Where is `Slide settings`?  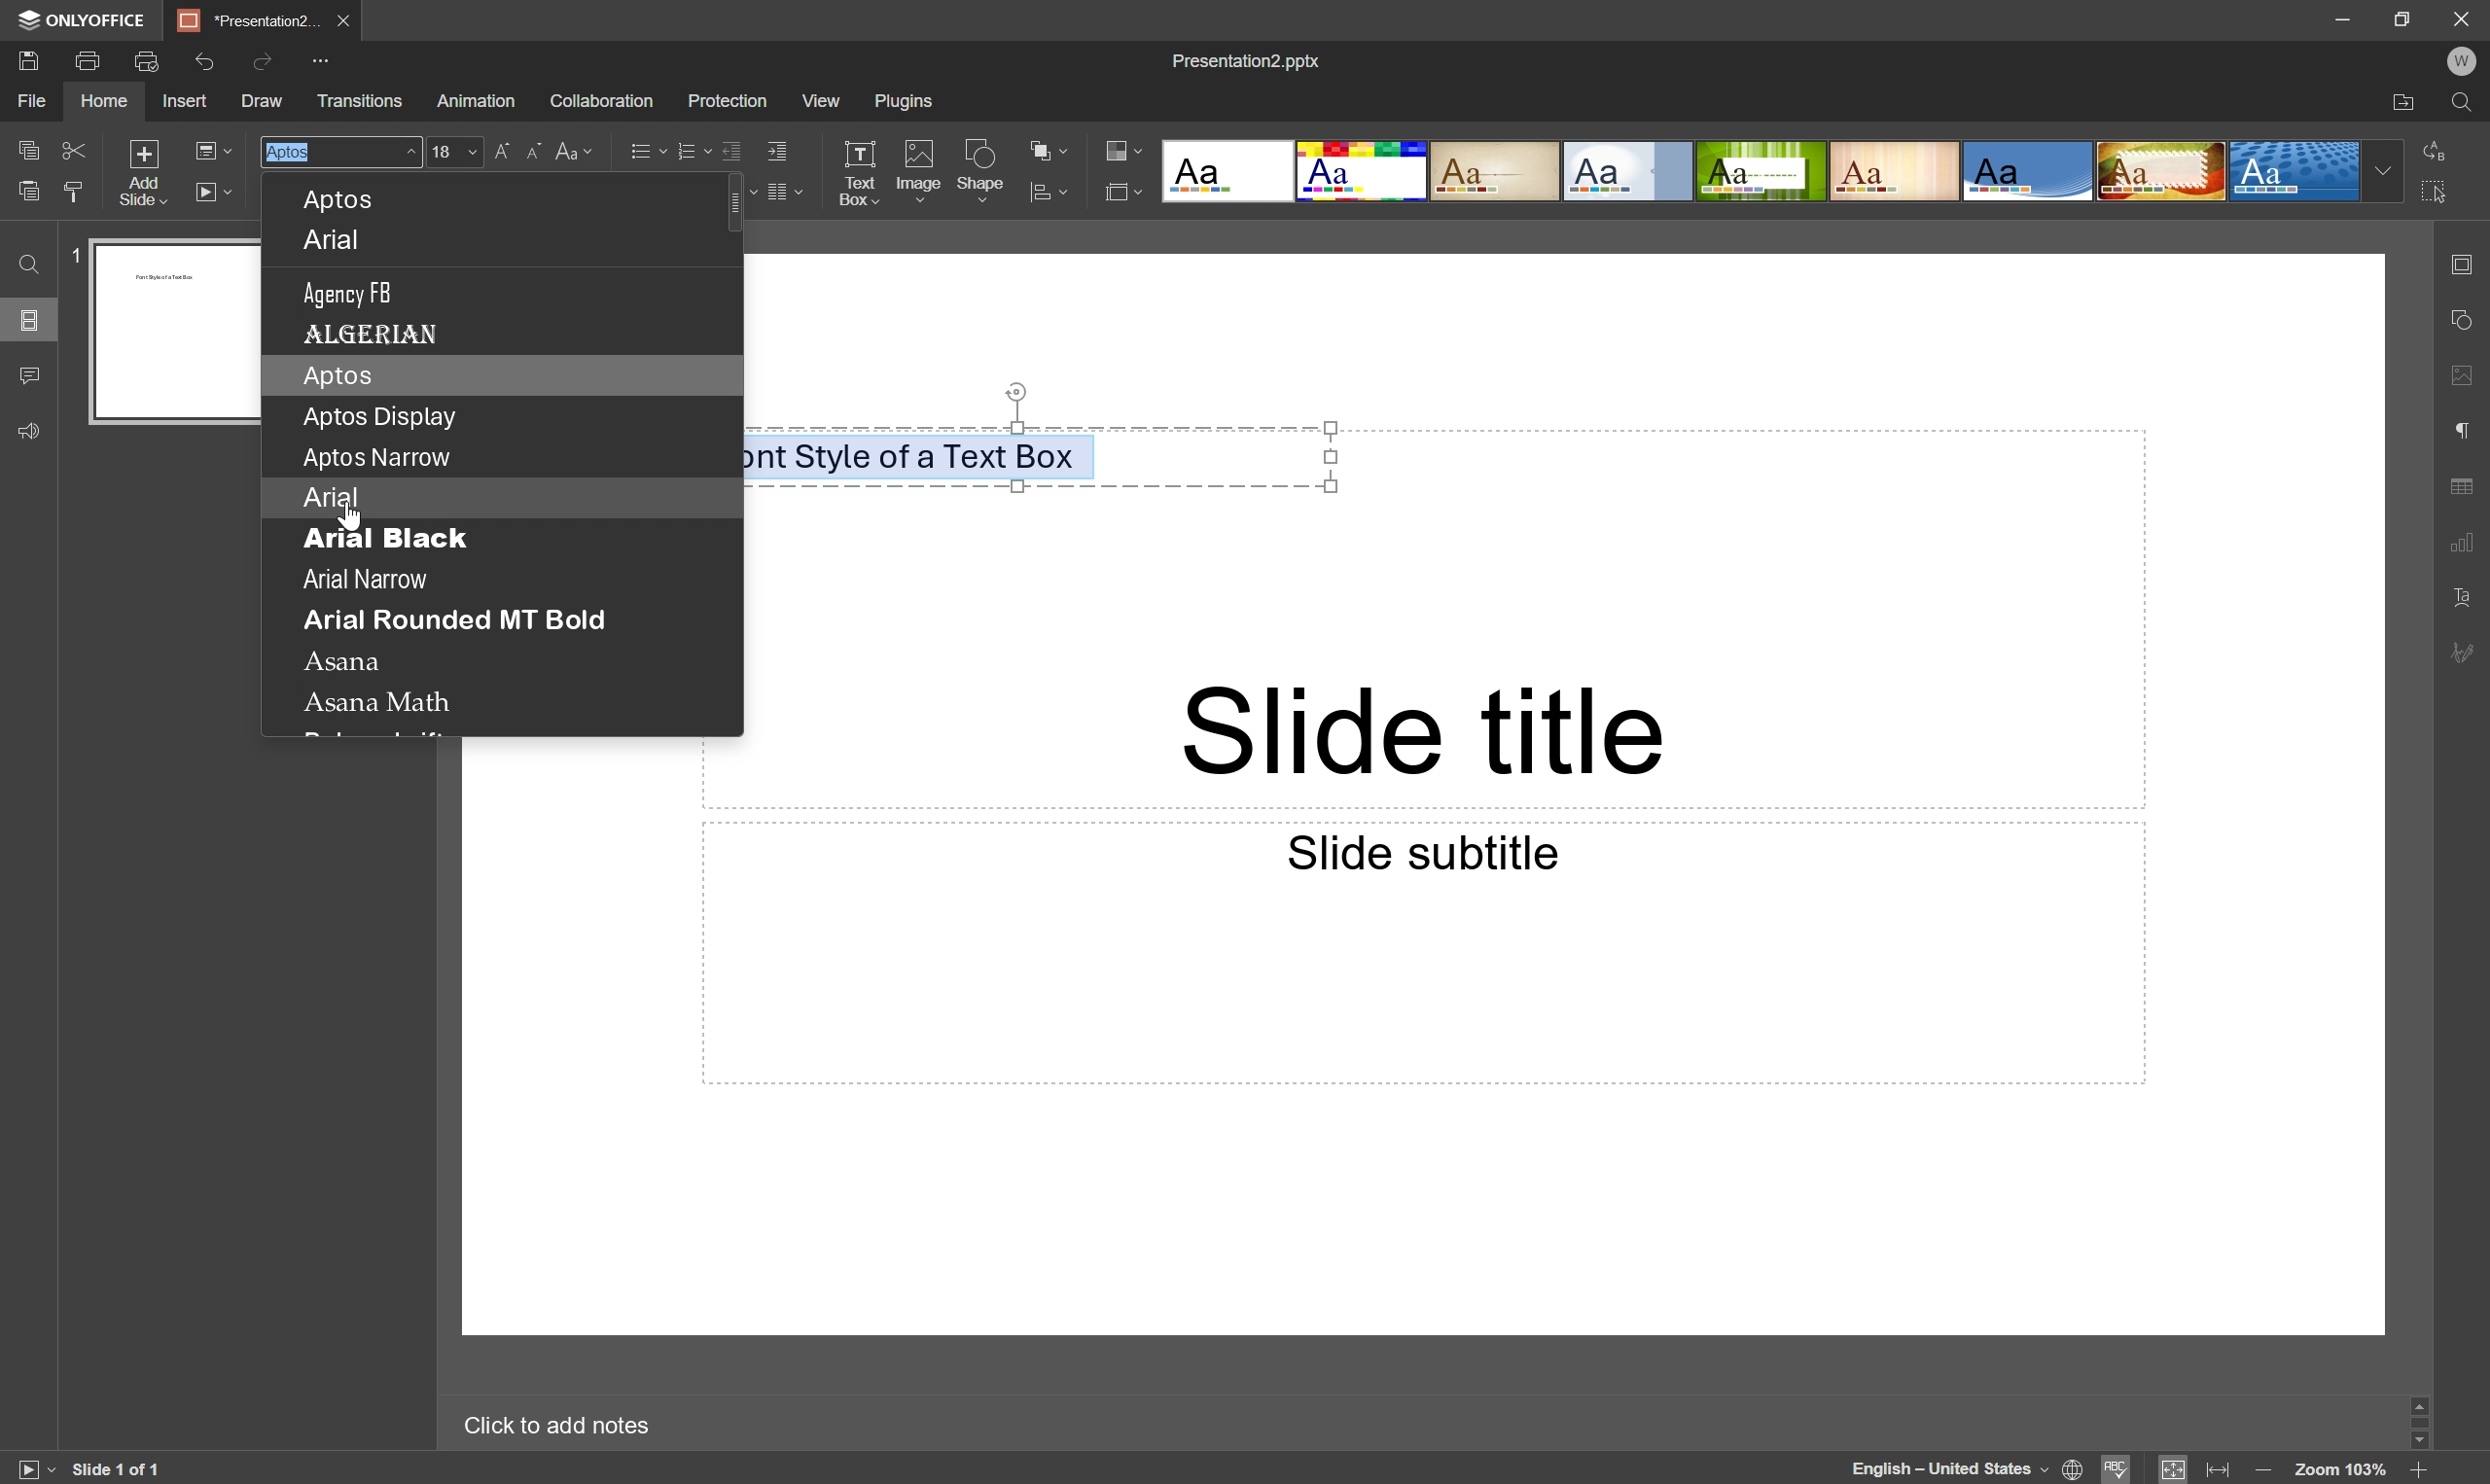 Slide settings is located at coordinates (2468, 263).